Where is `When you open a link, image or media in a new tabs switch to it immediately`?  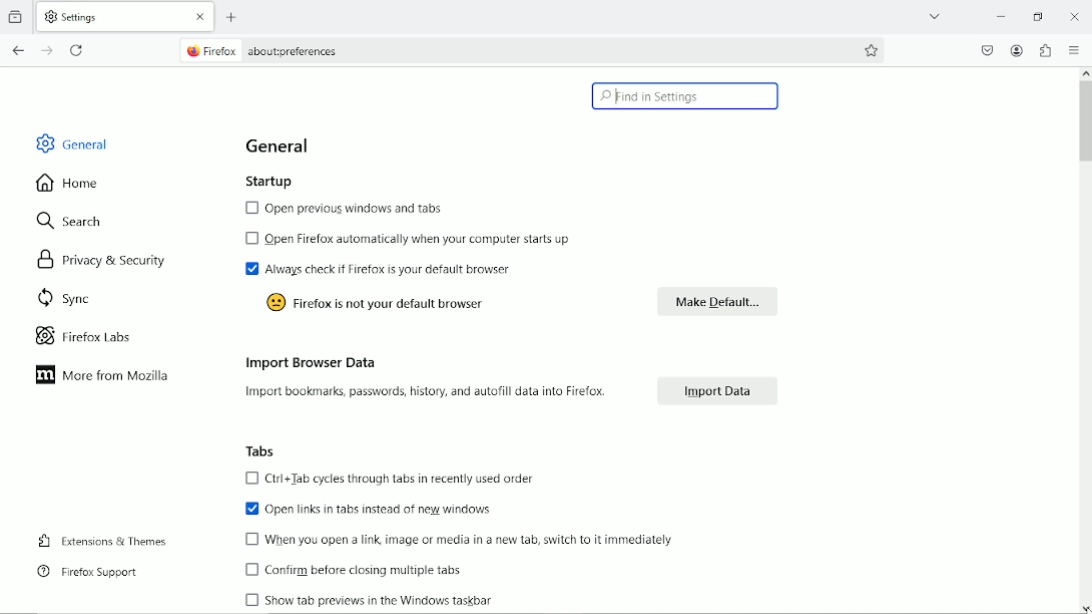
When you open a link, image or media in a new tabs switch to it immediately is located at coordinates (460, 540).